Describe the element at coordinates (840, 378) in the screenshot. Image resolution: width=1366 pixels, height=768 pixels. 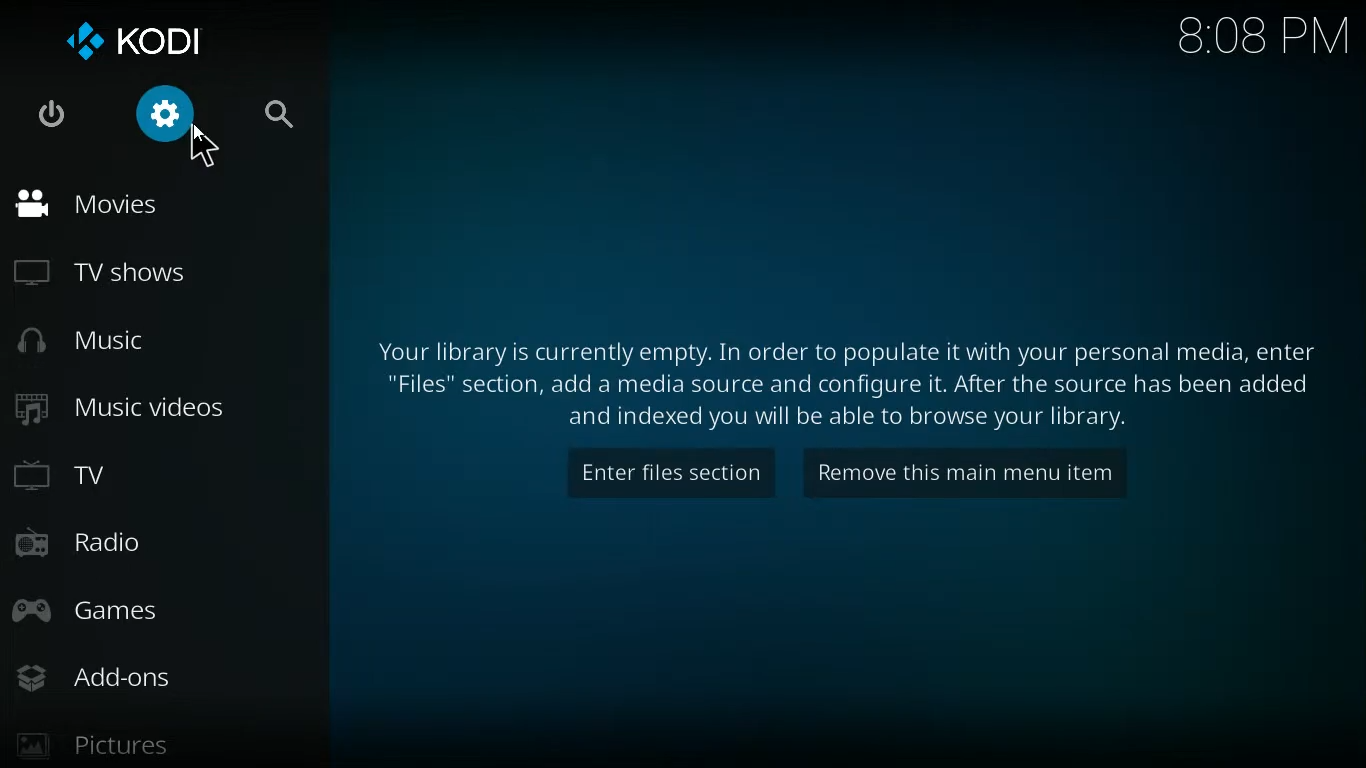
I see `message` at that location.